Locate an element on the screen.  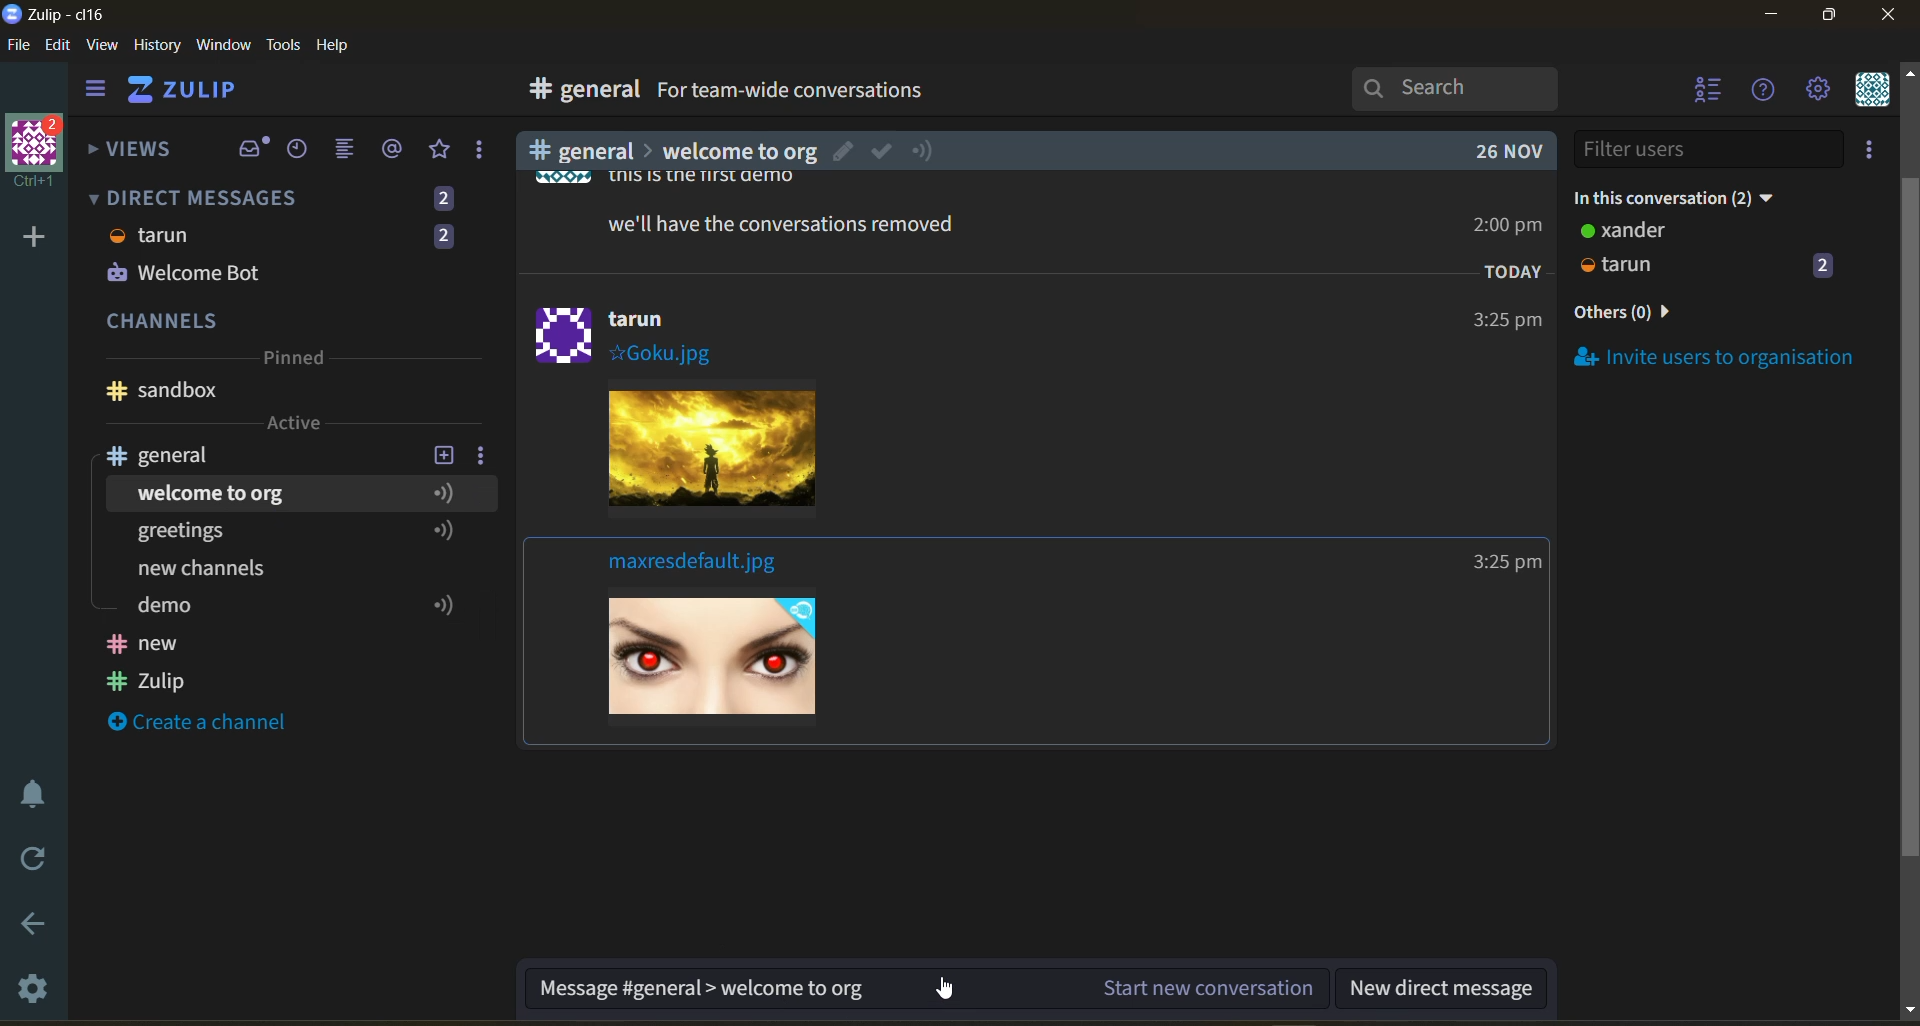
maximize is located at coordinates (1825, 21).